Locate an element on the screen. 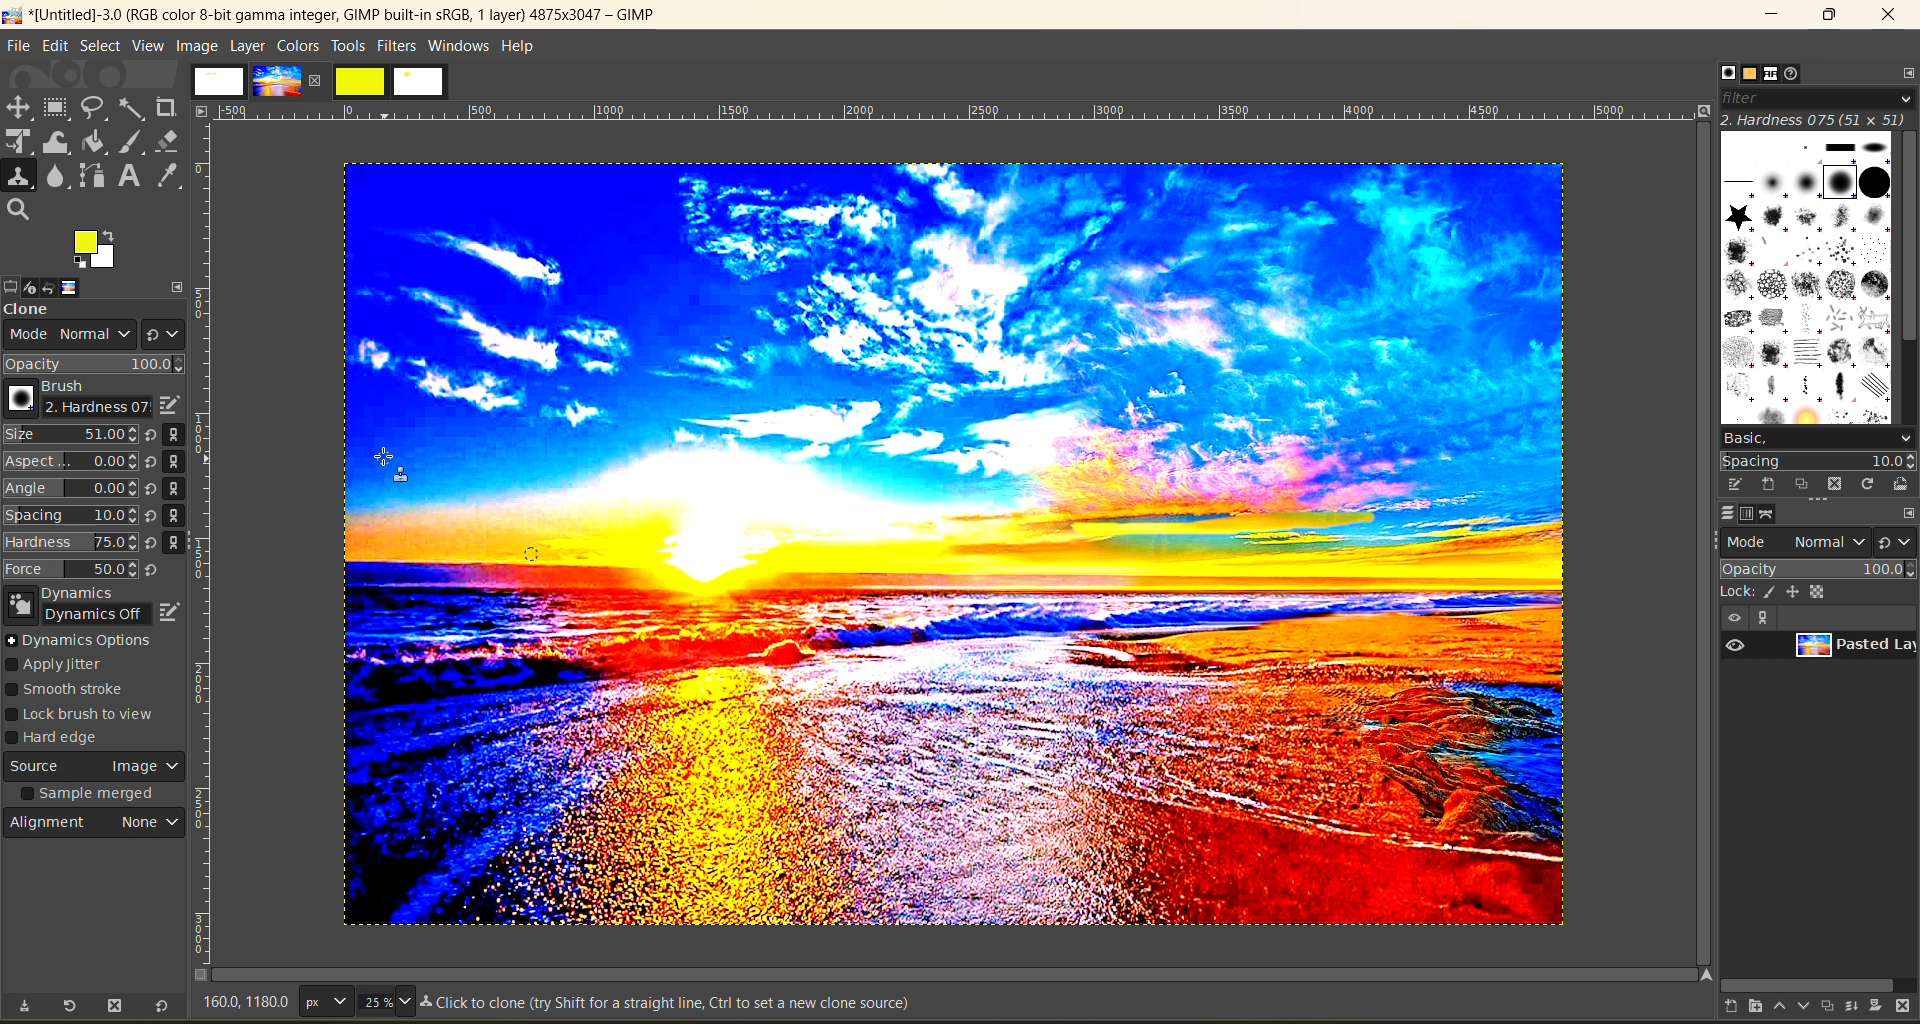  vertical scroll bar is located at coordinates (1908, 239).